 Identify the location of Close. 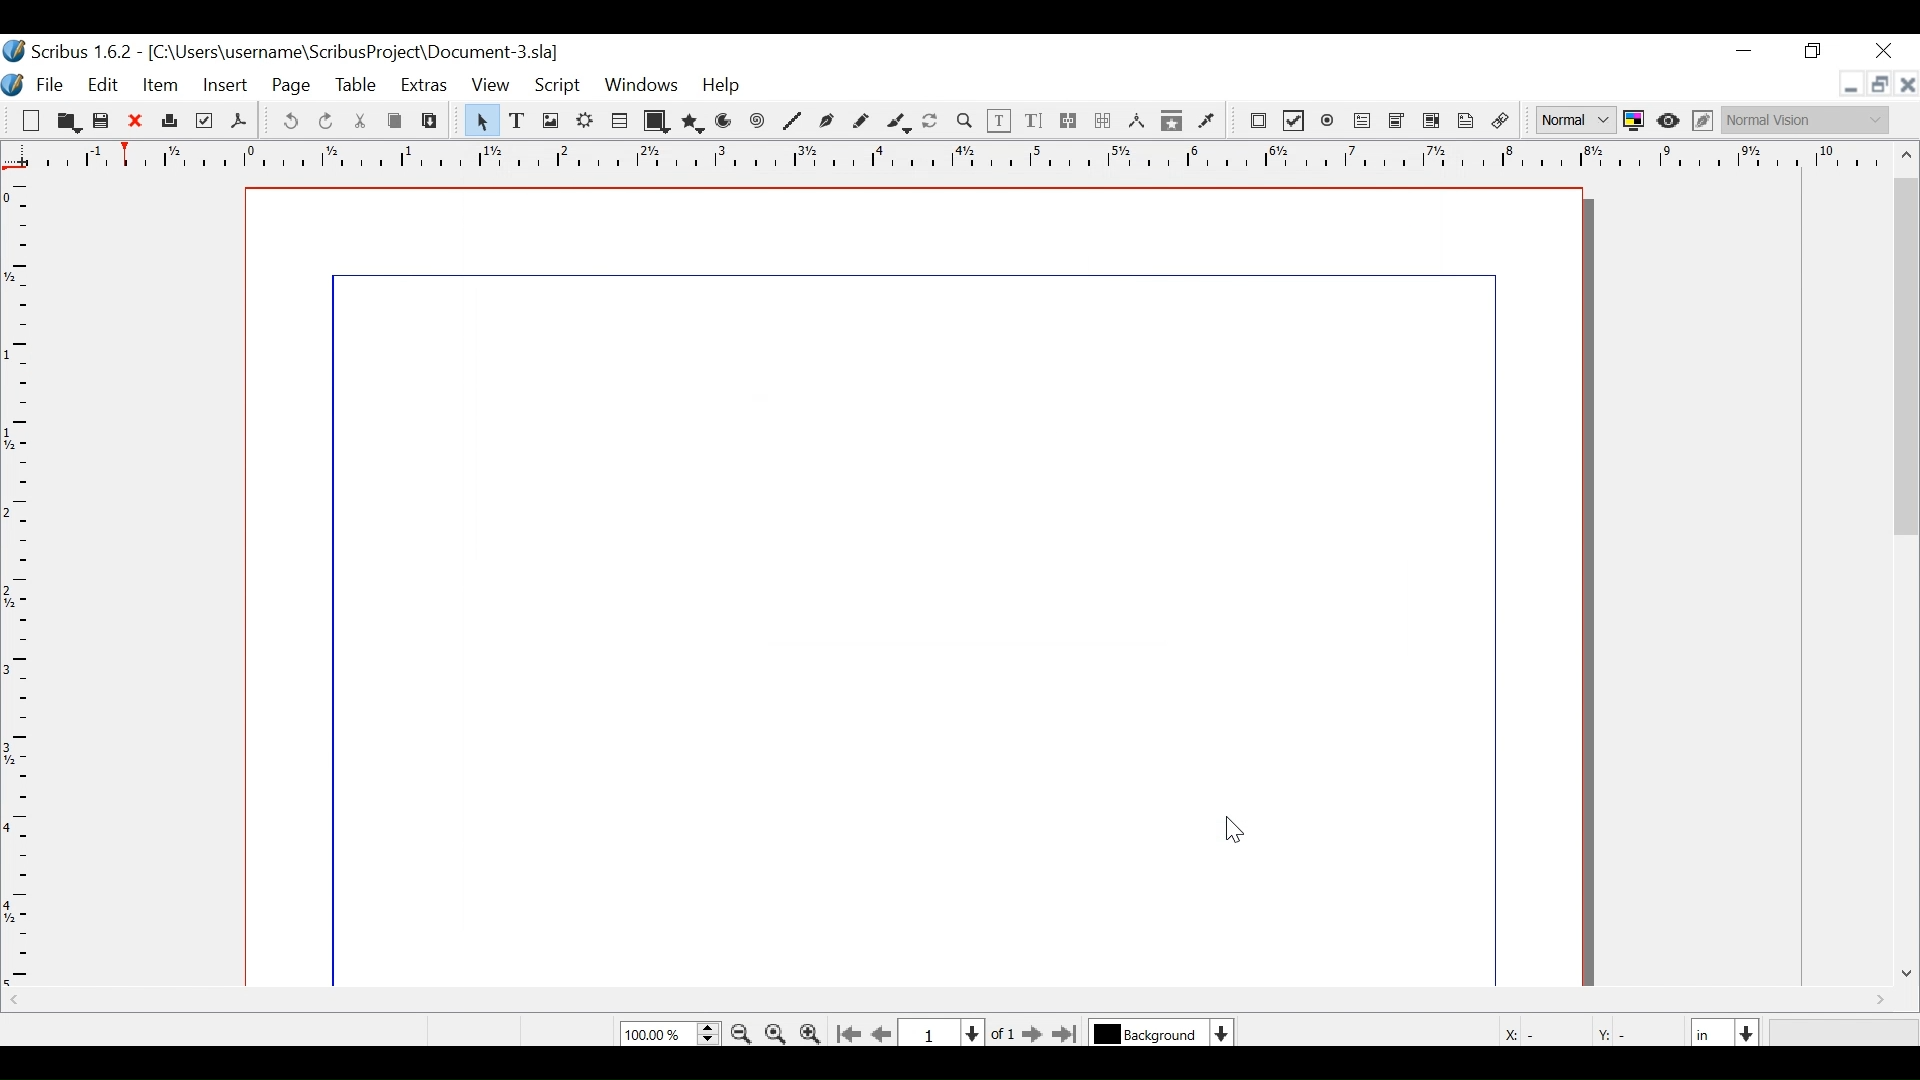
(1891, 51).